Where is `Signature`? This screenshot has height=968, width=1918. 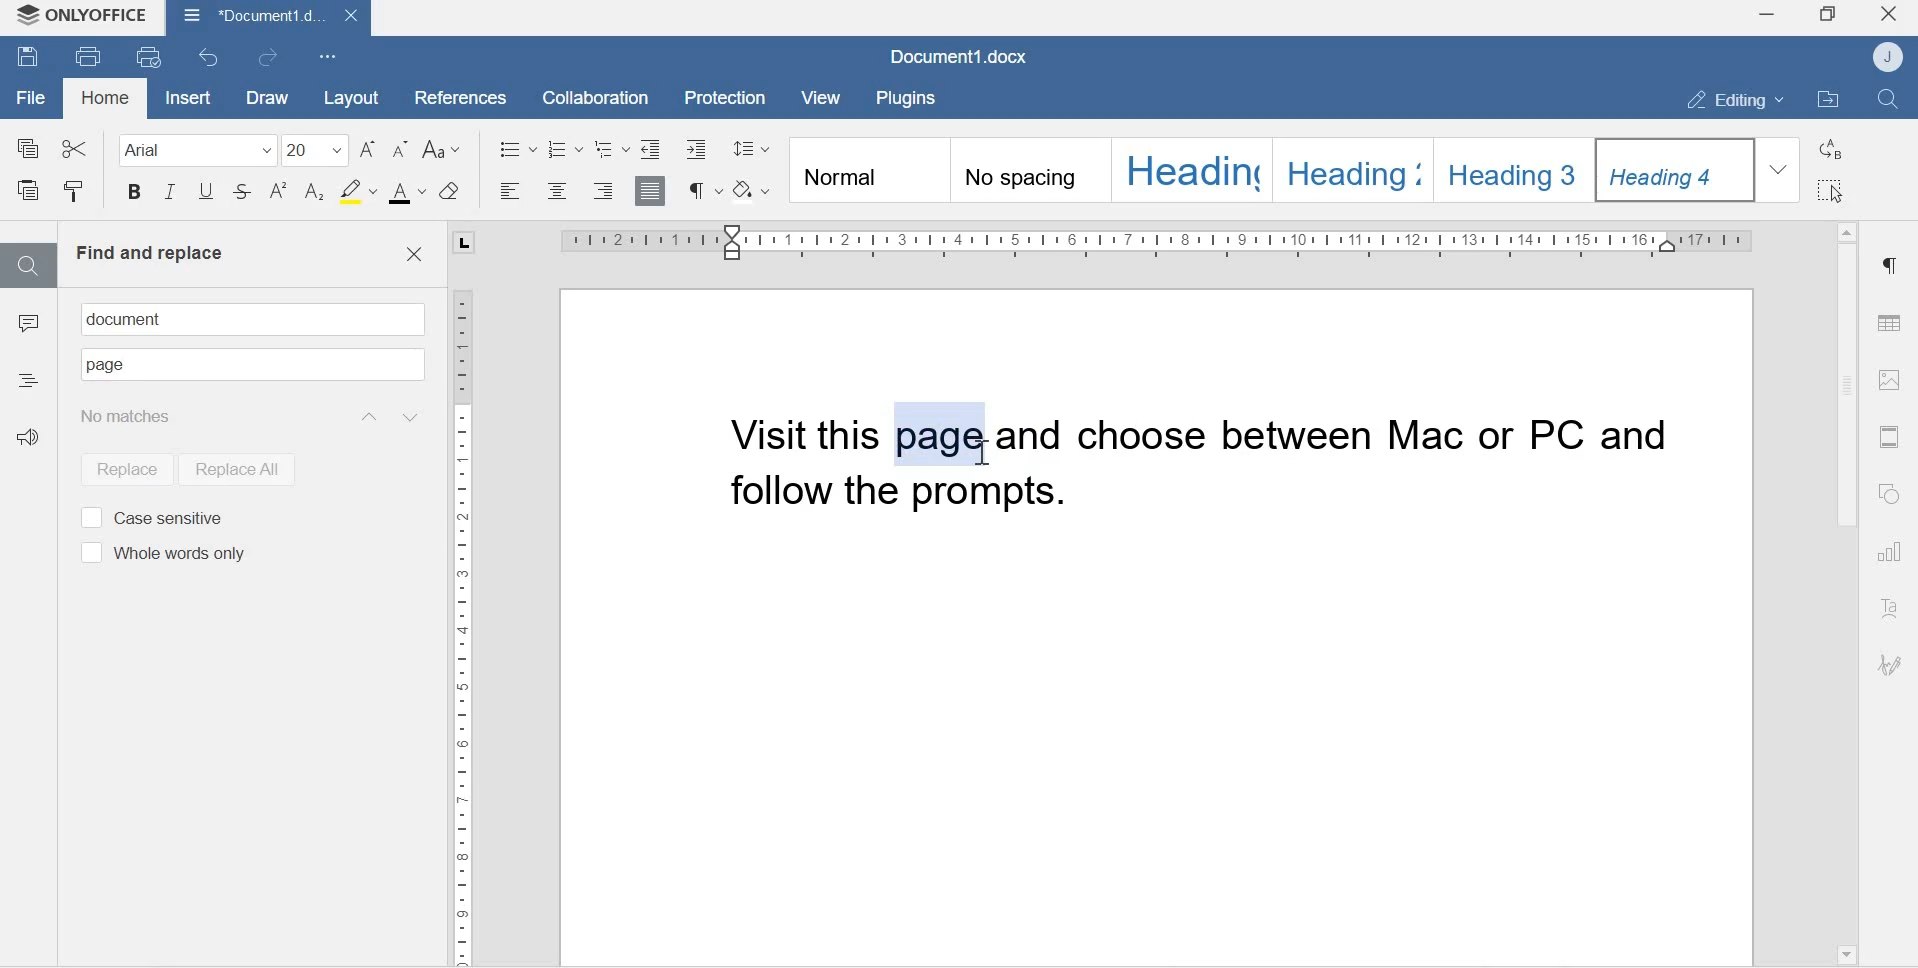 Signature is located at coordinates (1890, 666).